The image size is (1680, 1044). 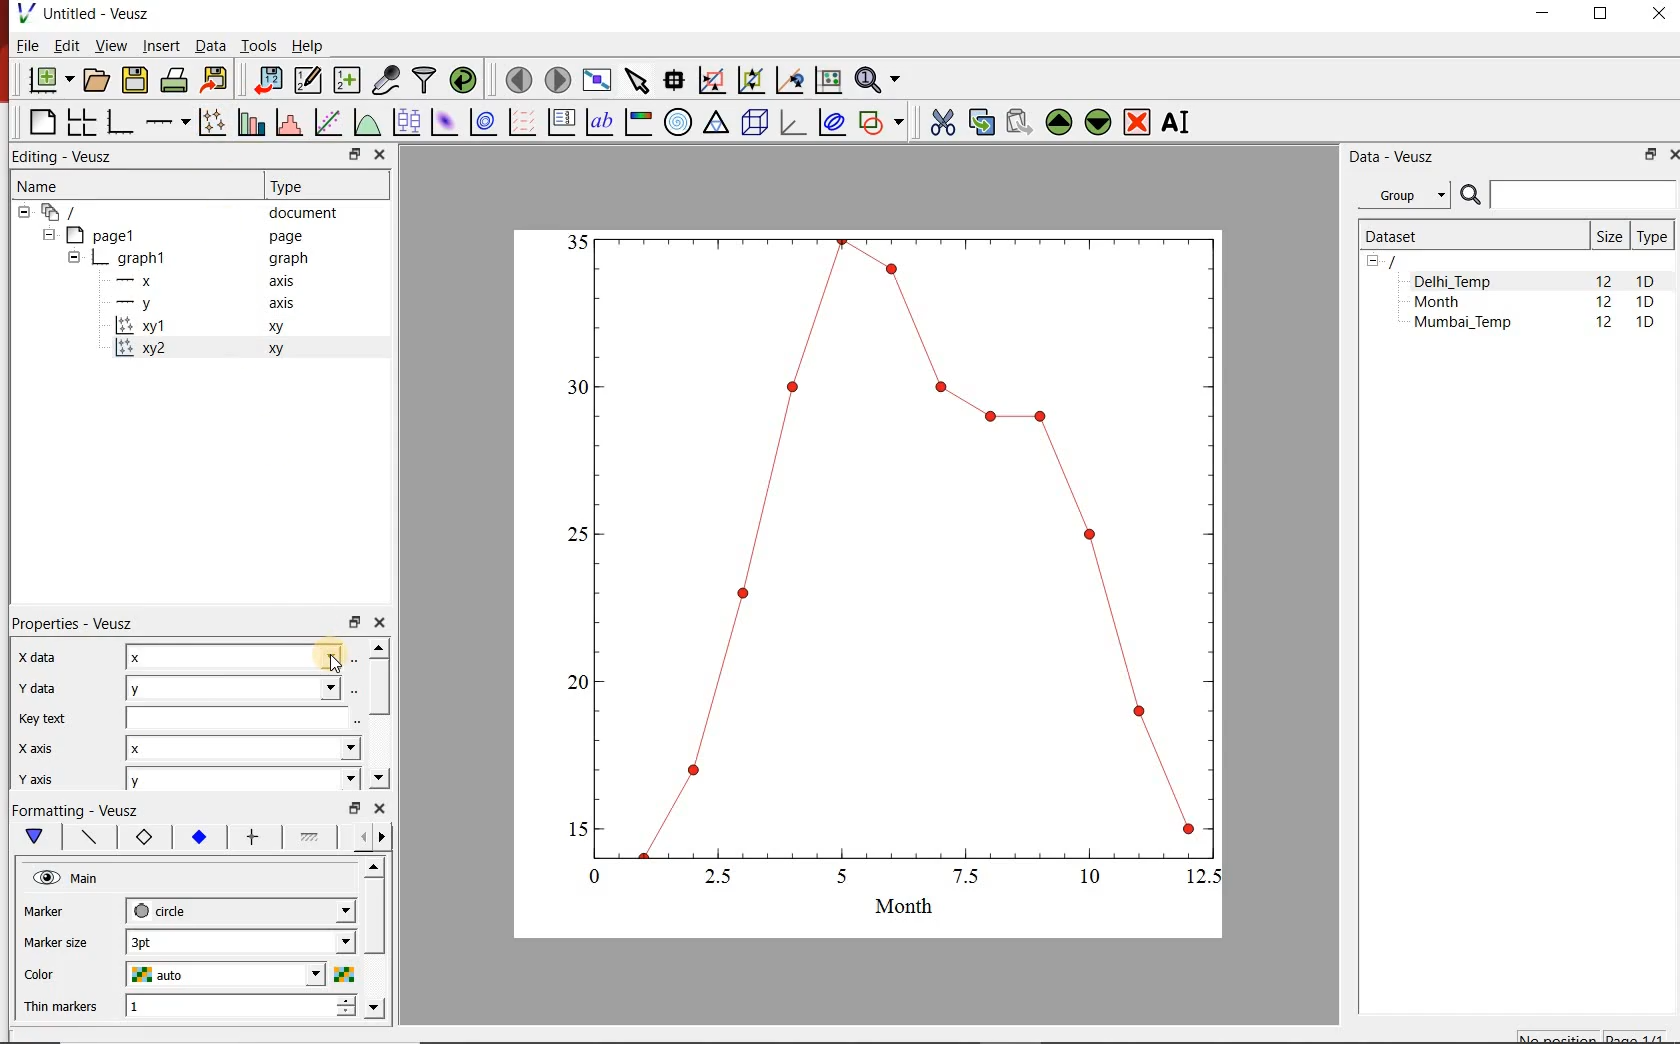 What do you see at coordinates (357, 807) in the screenshot?
I see `restore` at bounding box center [357, 807].